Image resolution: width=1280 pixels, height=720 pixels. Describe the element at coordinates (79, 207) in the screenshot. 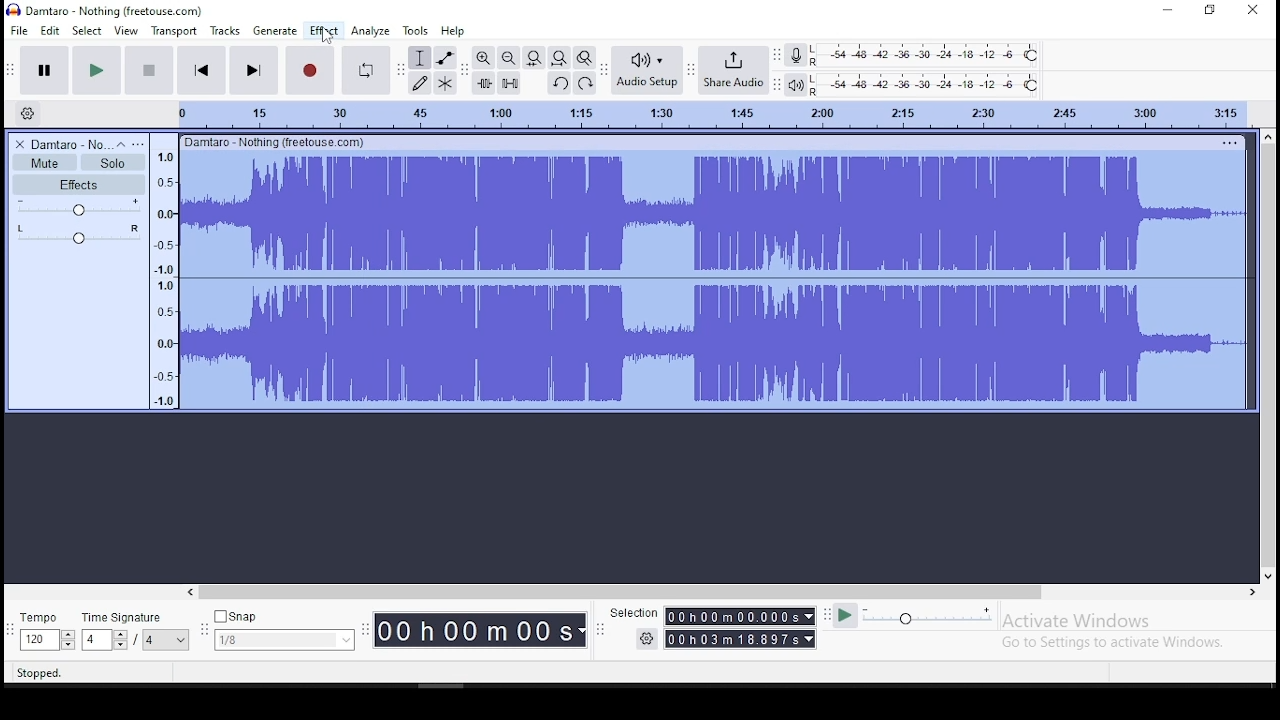

I see `volume` at that location.